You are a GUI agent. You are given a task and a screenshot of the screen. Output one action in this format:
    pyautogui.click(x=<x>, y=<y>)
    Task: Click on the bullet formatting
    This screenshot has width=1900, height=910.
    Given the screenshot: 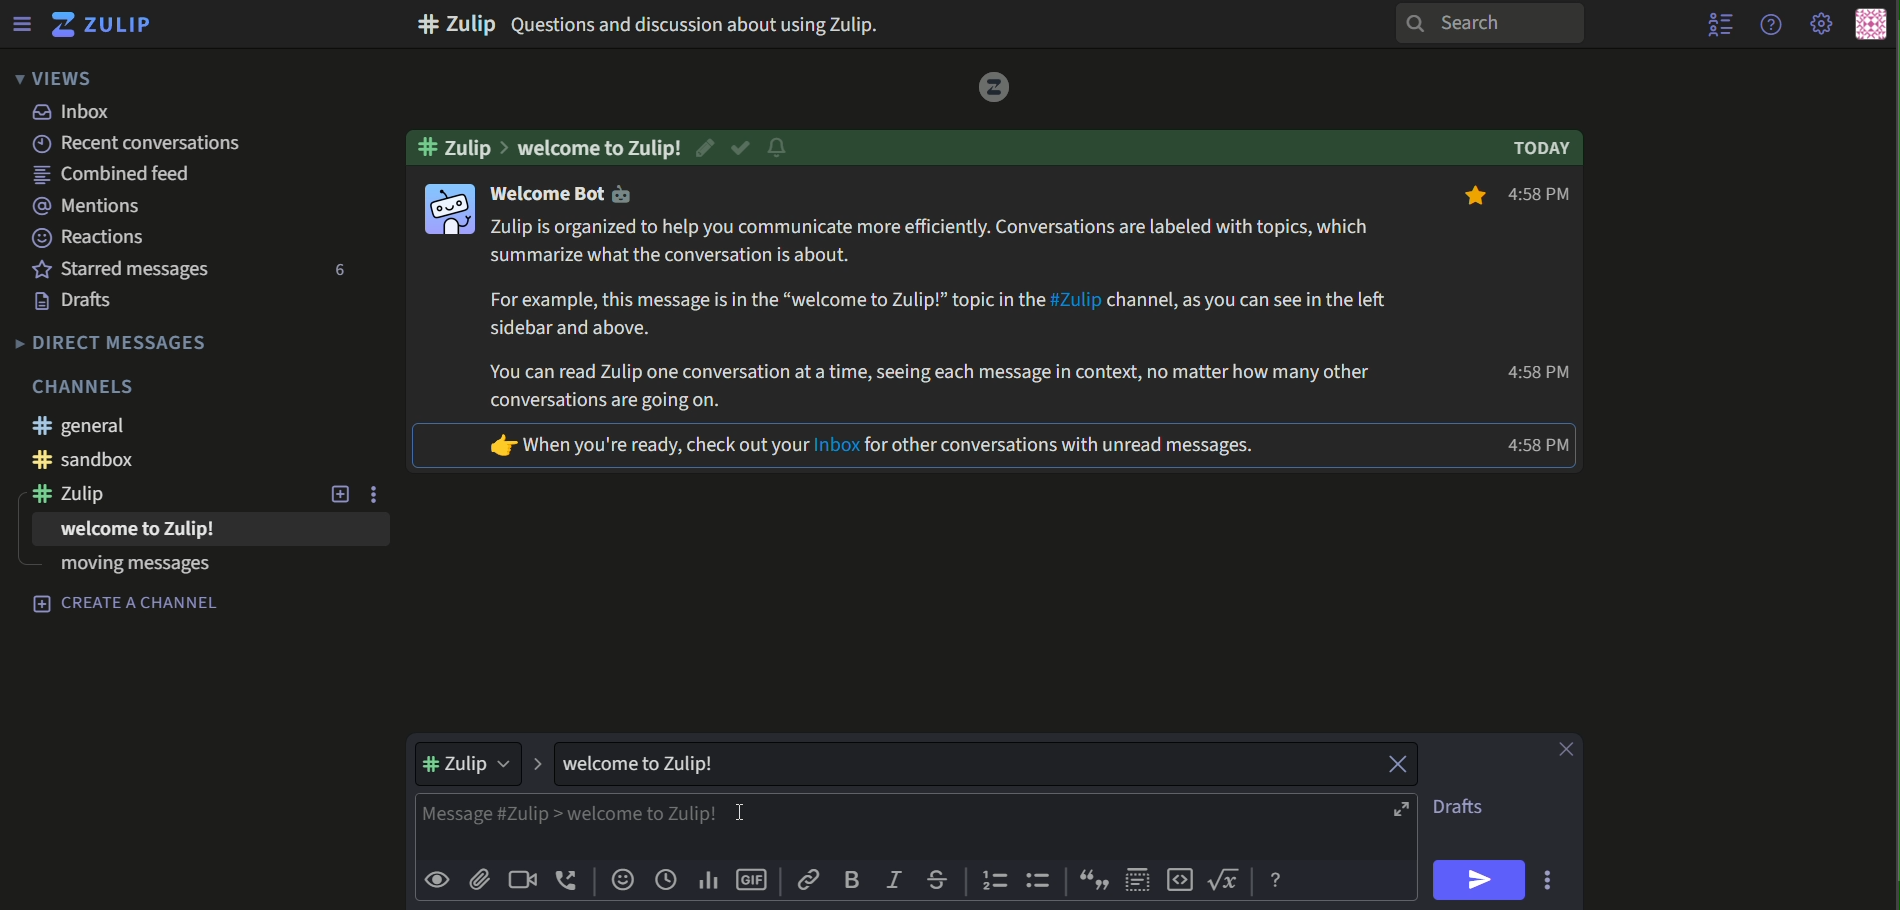 What is the action you would take?
    pyautogui.click(x=1040, y=882)
    